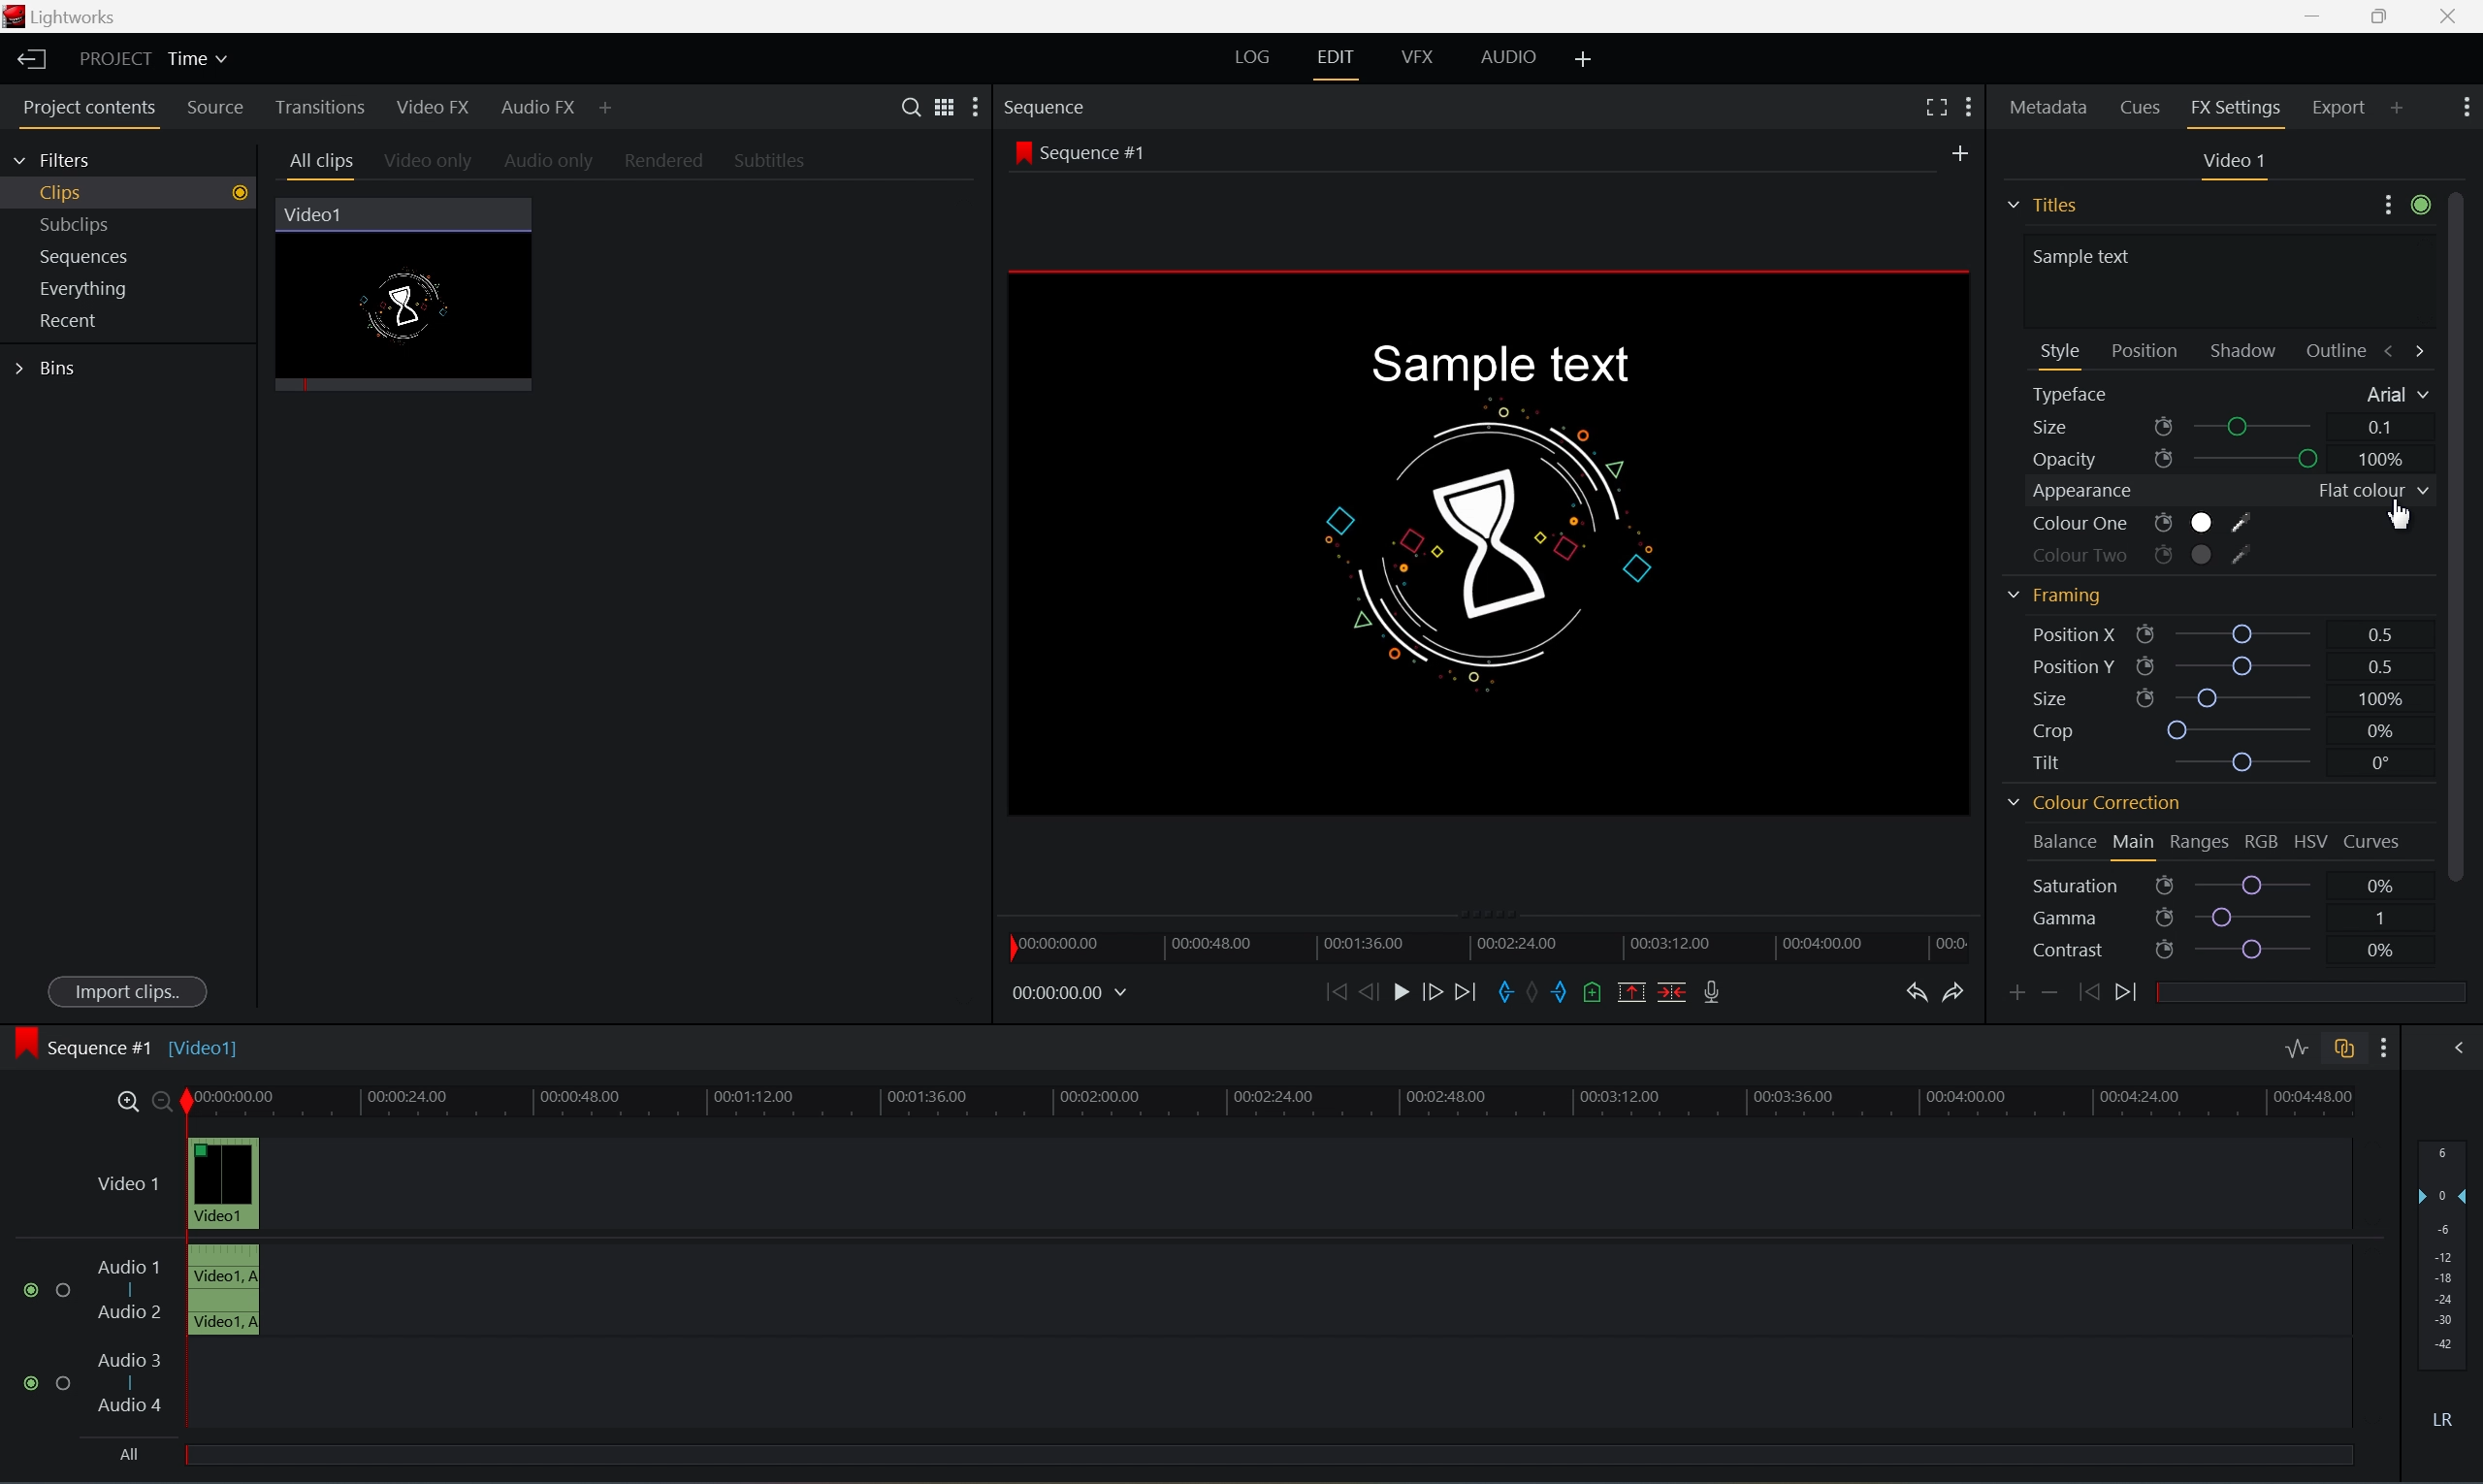 The height and width of the screenshot is (1484, 2483). I want to click on minimize, so click(2311, 14).